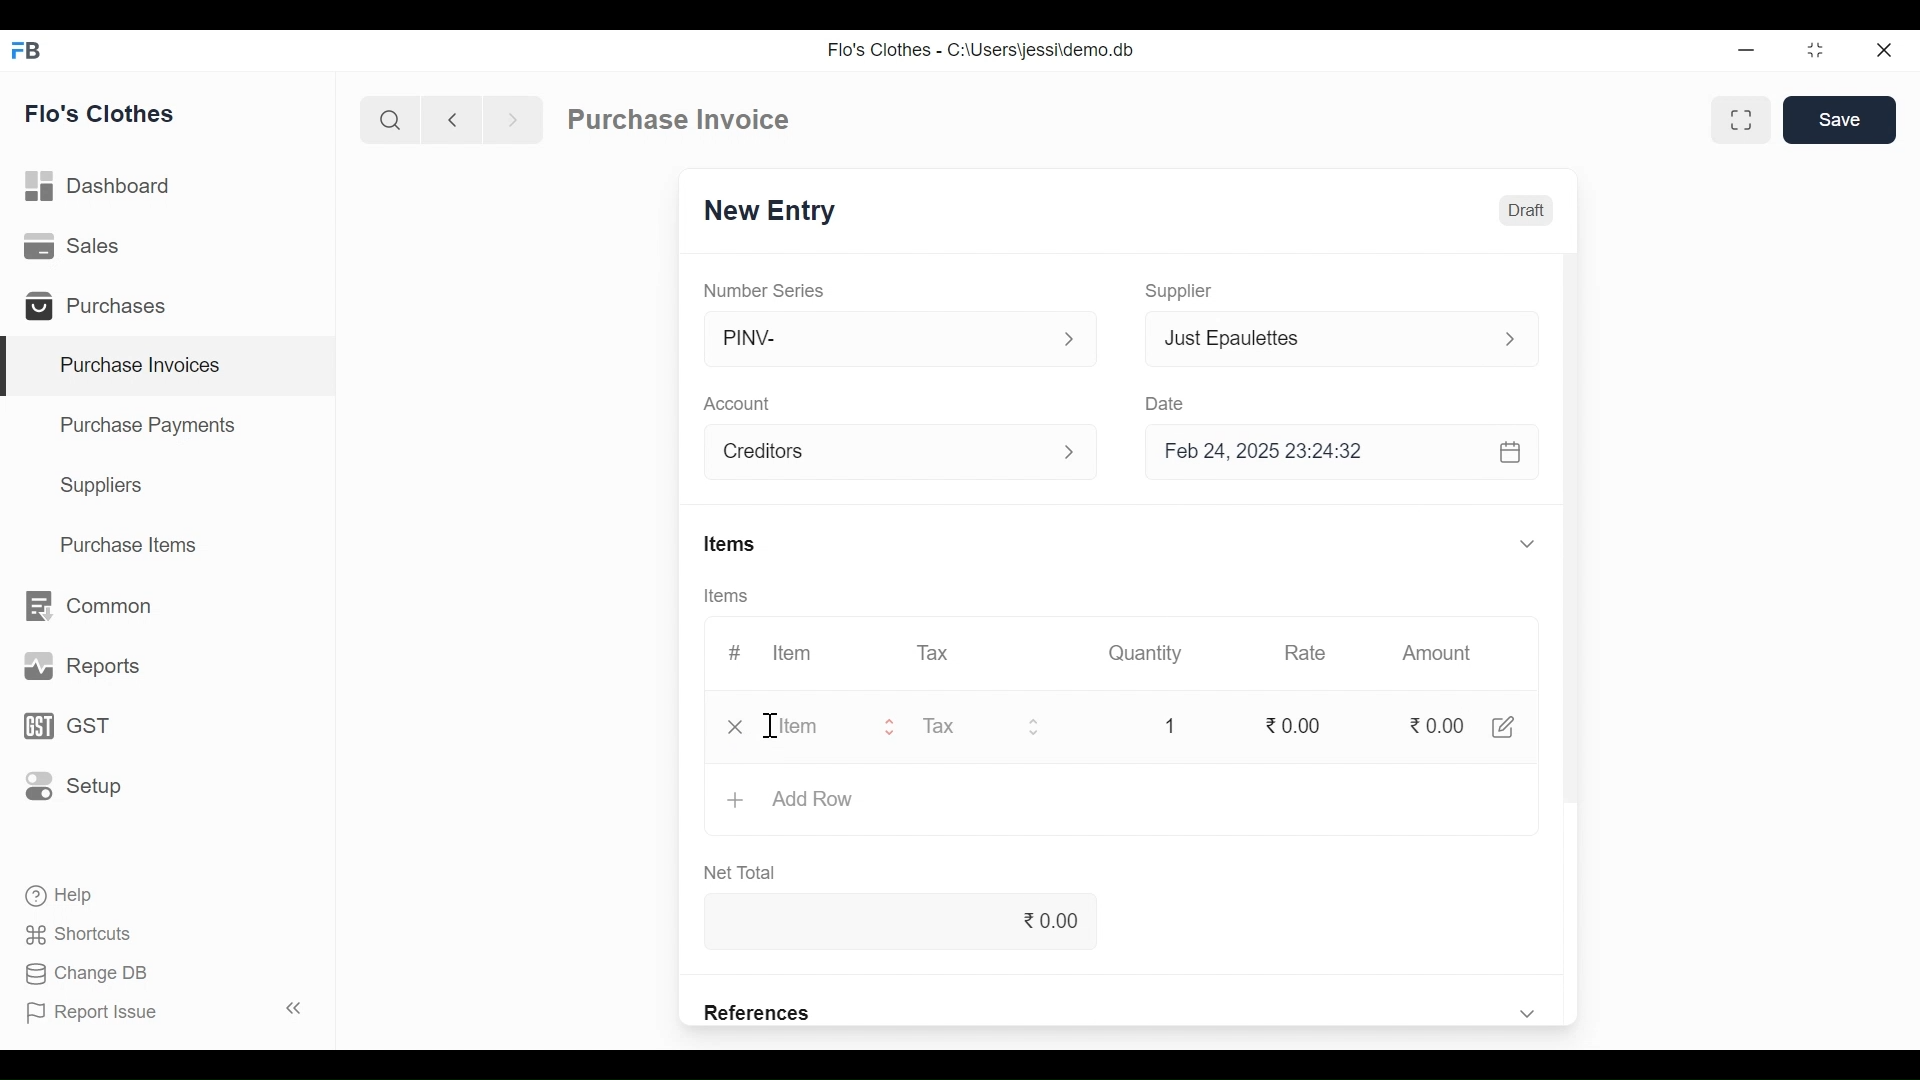 The width and height of the screenshot is (1920, 1080). I want to click on Sales, so click(81, 248).